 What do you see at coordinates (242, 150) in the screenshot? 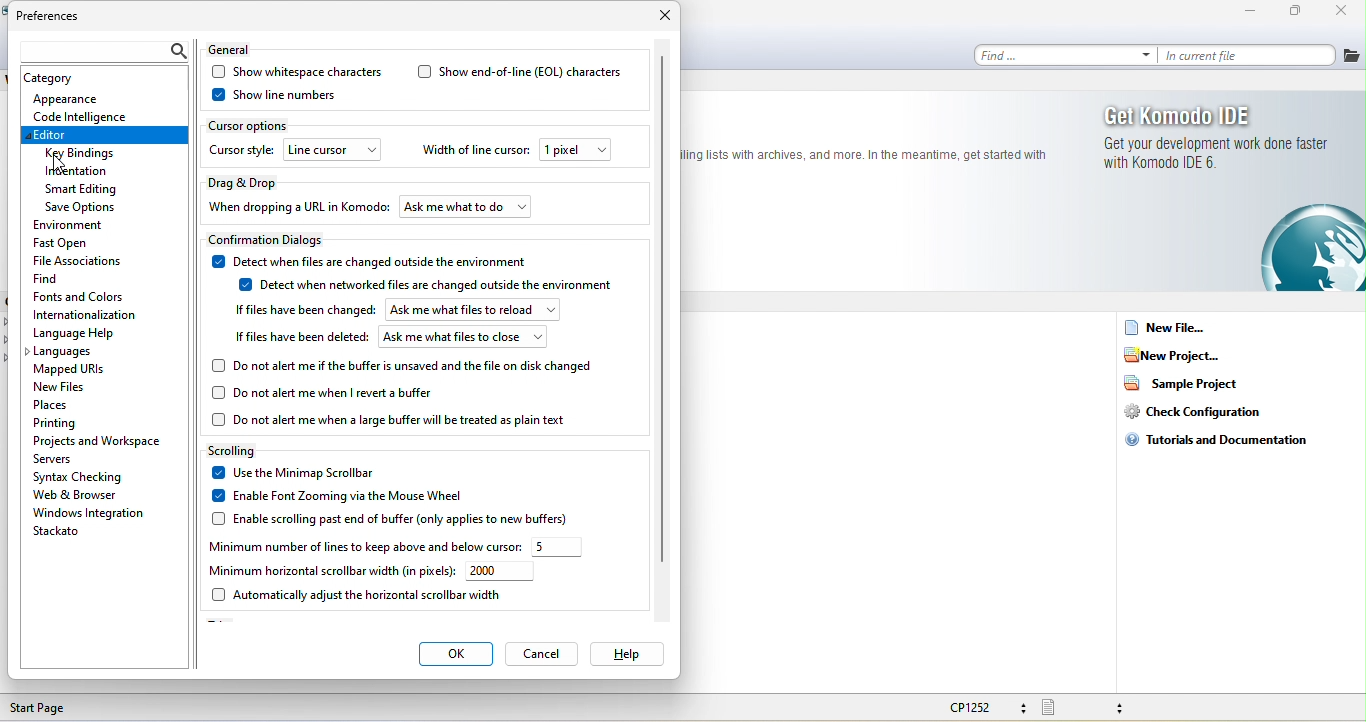
I see `cursor style` at bounding box center [242, 150].